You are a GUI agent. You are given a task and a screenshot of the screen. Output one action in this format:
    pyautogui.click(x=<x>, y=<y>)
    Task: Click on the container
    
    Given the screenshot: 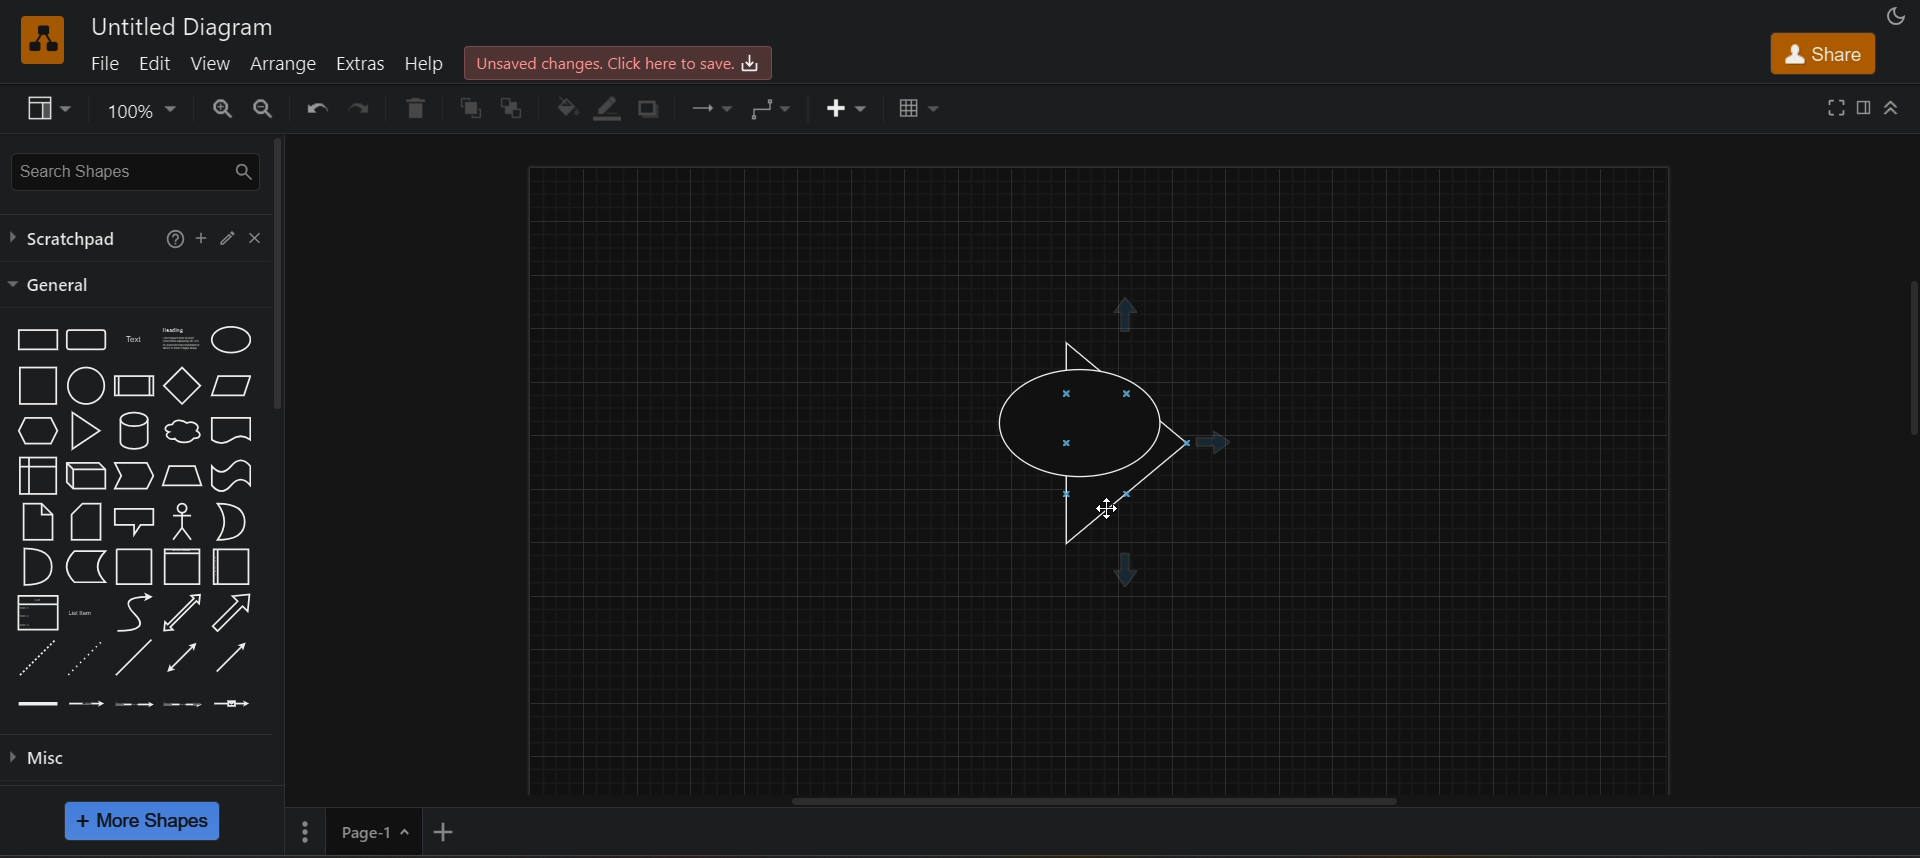 What is the action you would take?
    pyautogui.click(x=232, y=566)
    